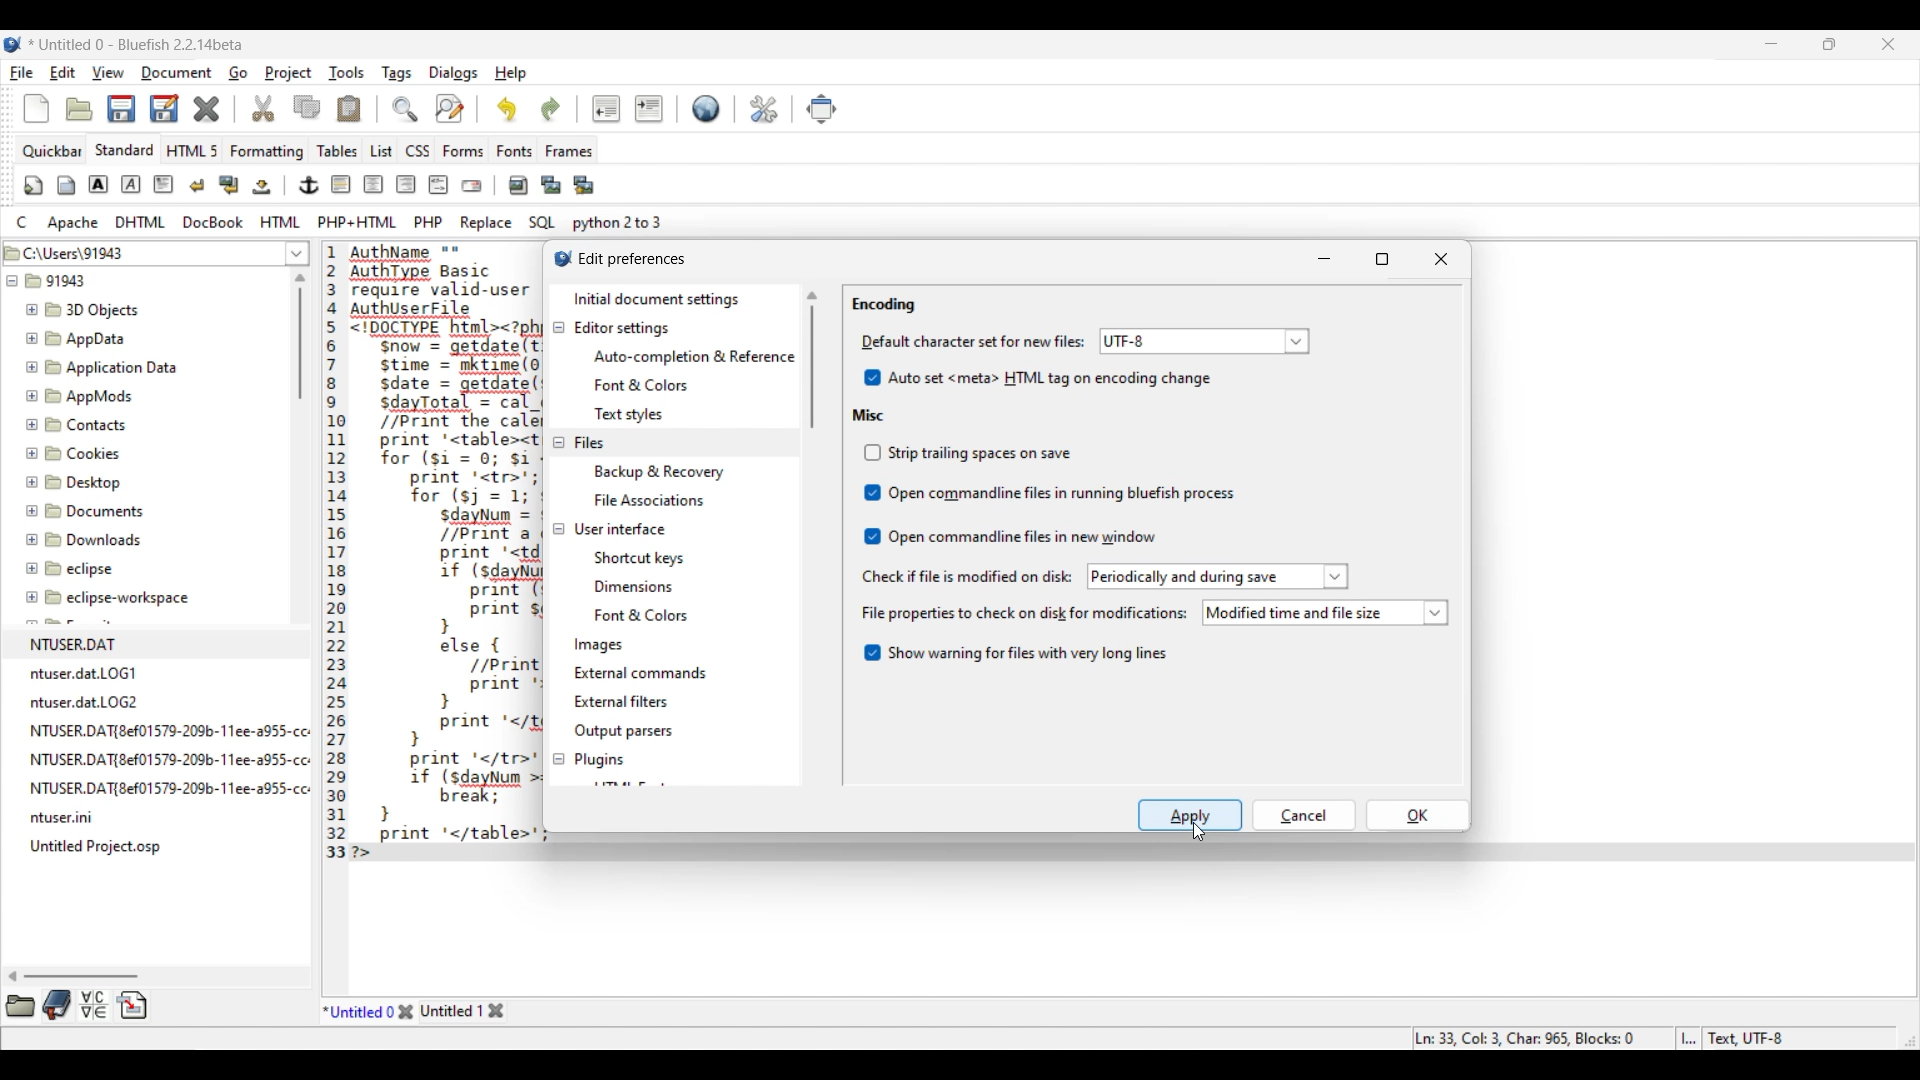 This screenshot has width=1920, height=1080. Describe the element at coordinates (884, 305) in the screenshot. I see `Encoding section` at that location.